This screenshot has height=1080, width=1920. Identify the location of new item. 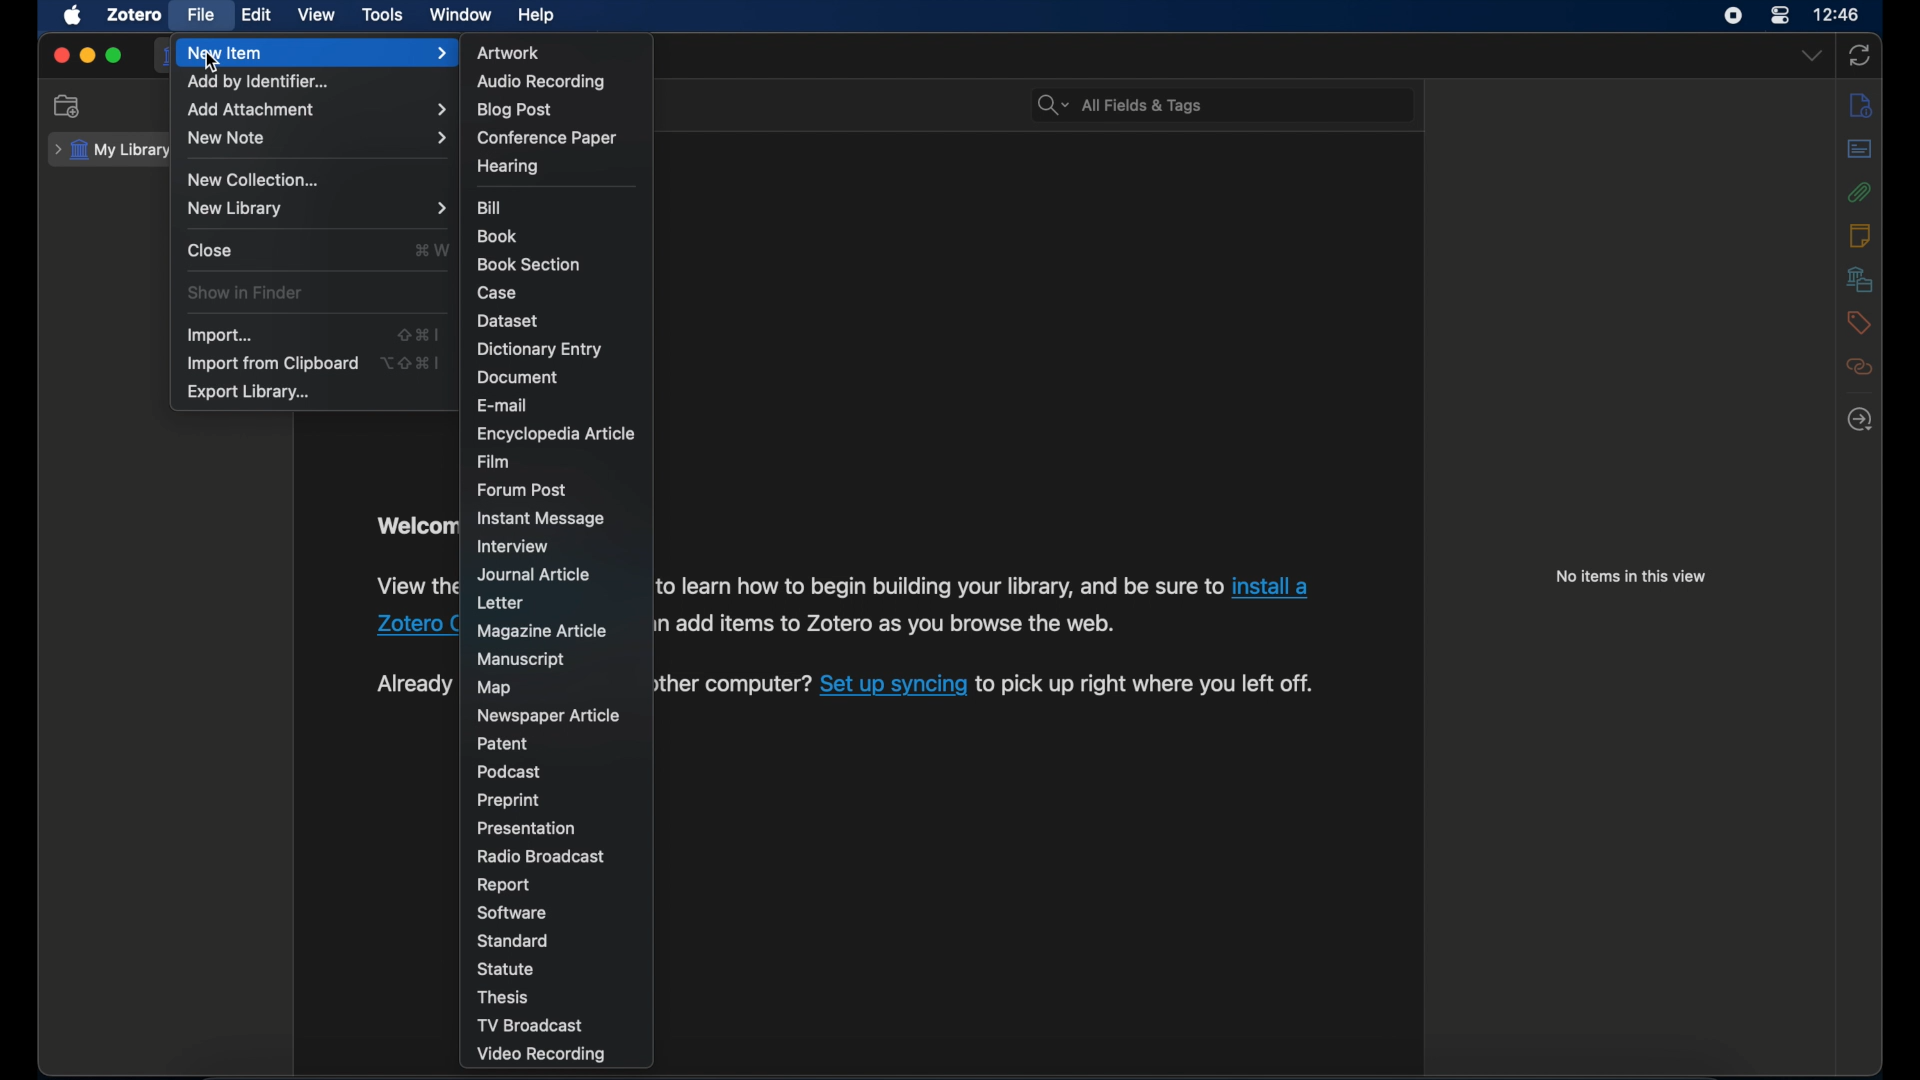
(317, 53).